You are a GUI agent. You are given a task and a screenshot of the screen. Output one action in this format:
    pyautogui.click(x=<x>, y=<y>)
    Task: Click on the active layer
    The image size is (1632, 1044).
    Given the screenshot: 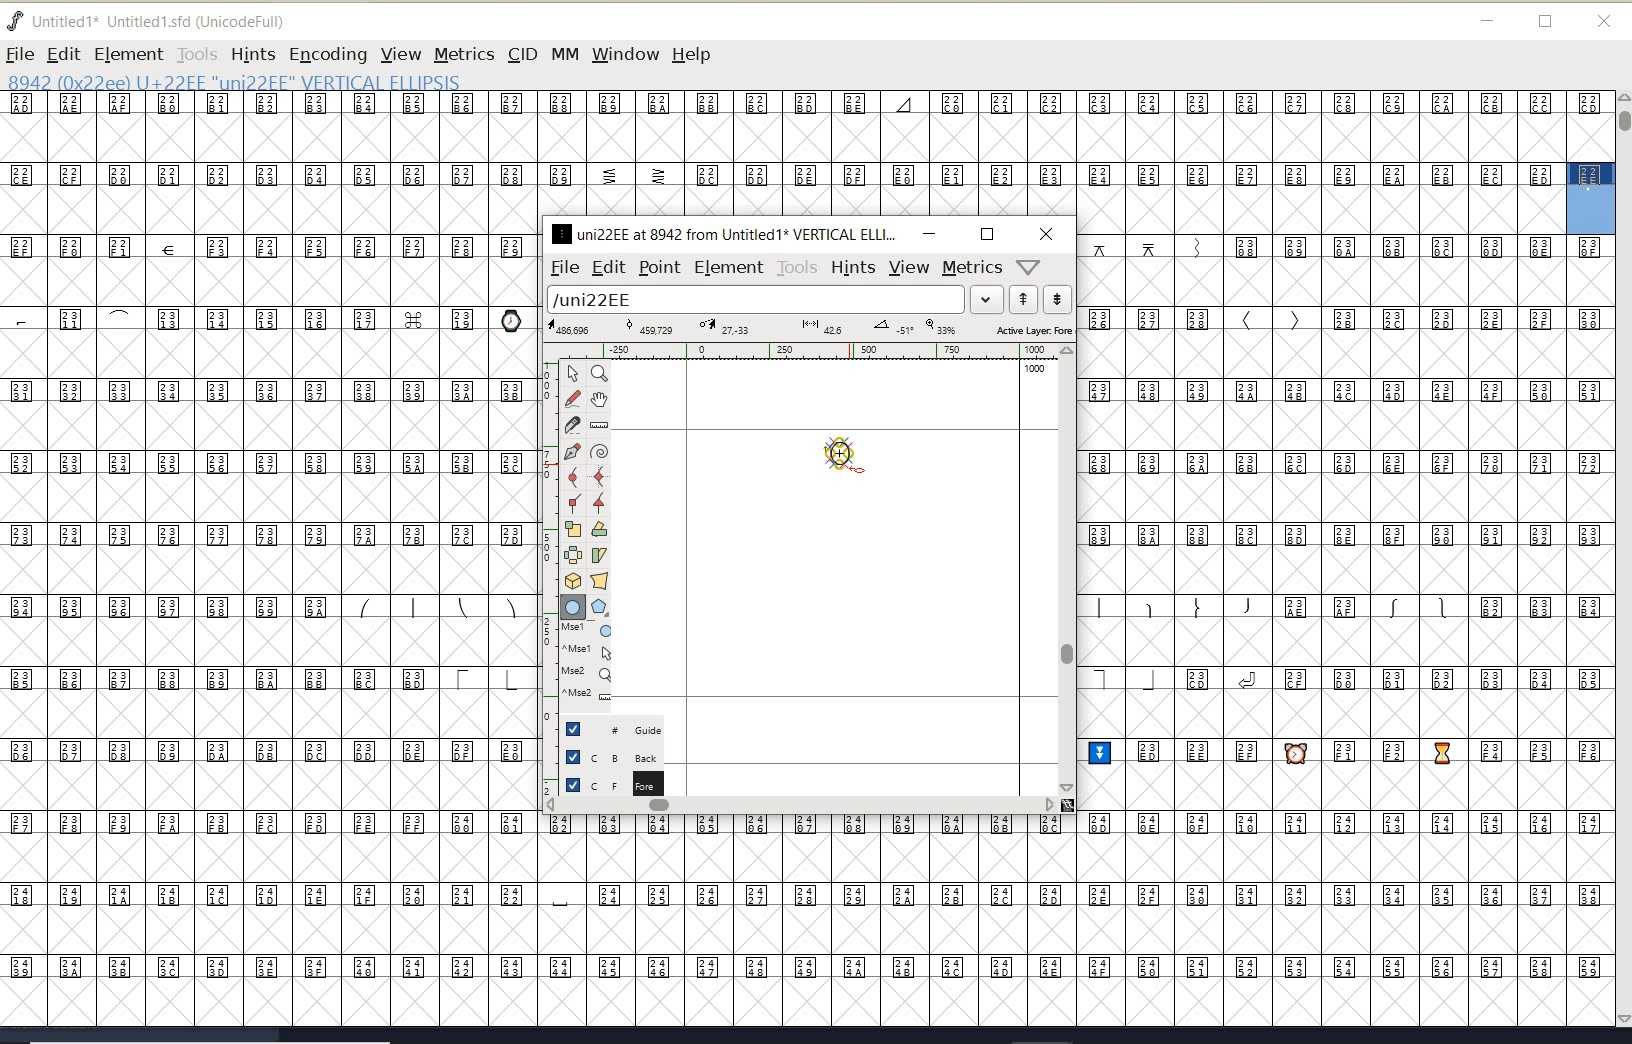 What is the action you would take?
    pyautogui.click(x=811, y=330)
    